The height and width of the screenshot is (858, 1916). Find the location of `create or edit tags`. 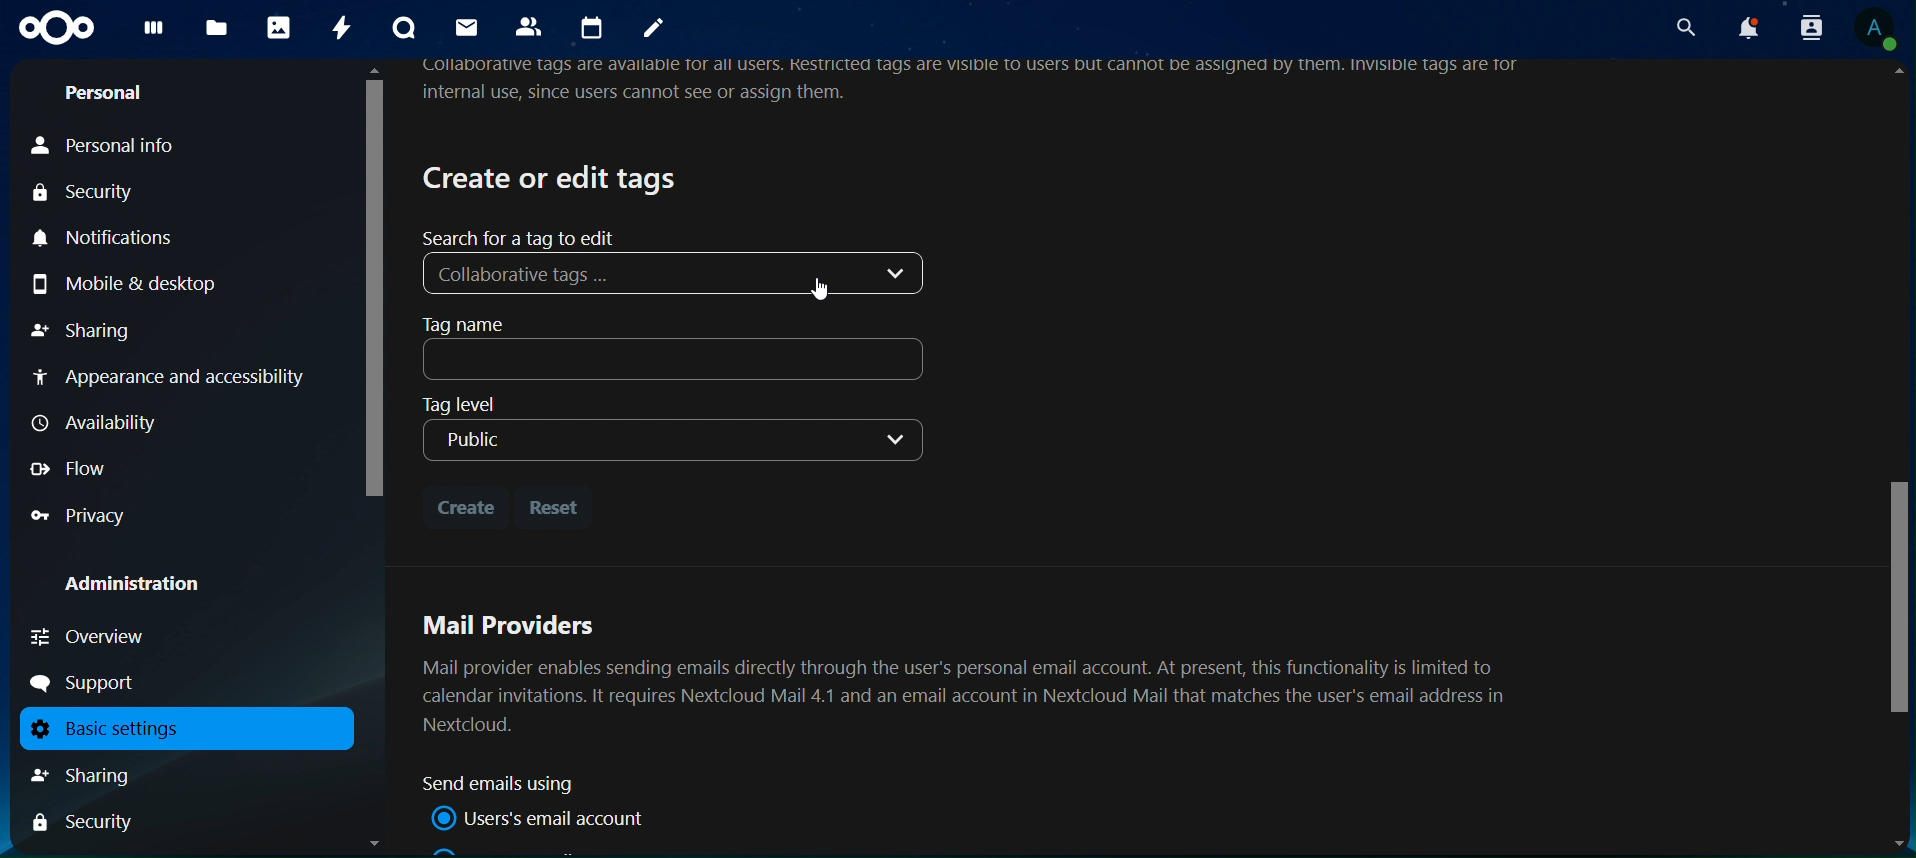

create or edit tags is located at coordinates (553, 177).